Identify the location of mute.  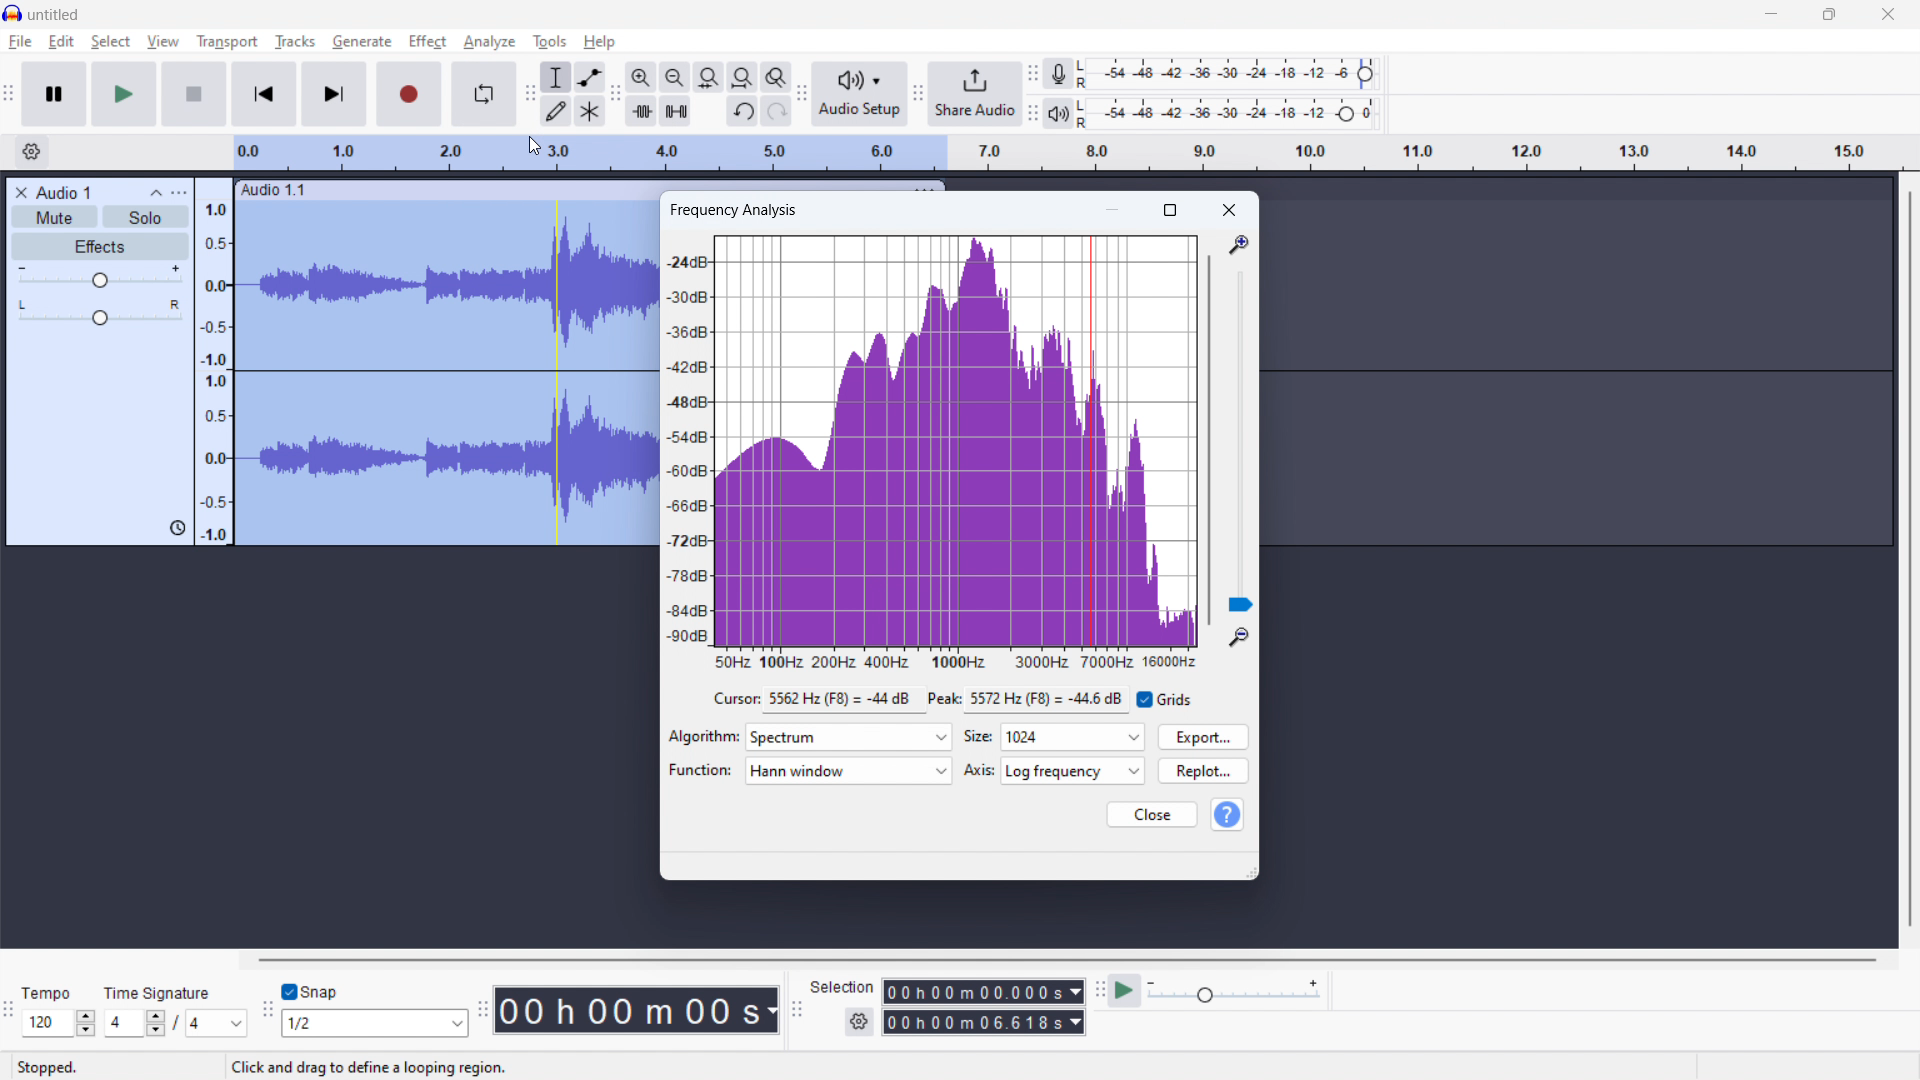
(55, 217).